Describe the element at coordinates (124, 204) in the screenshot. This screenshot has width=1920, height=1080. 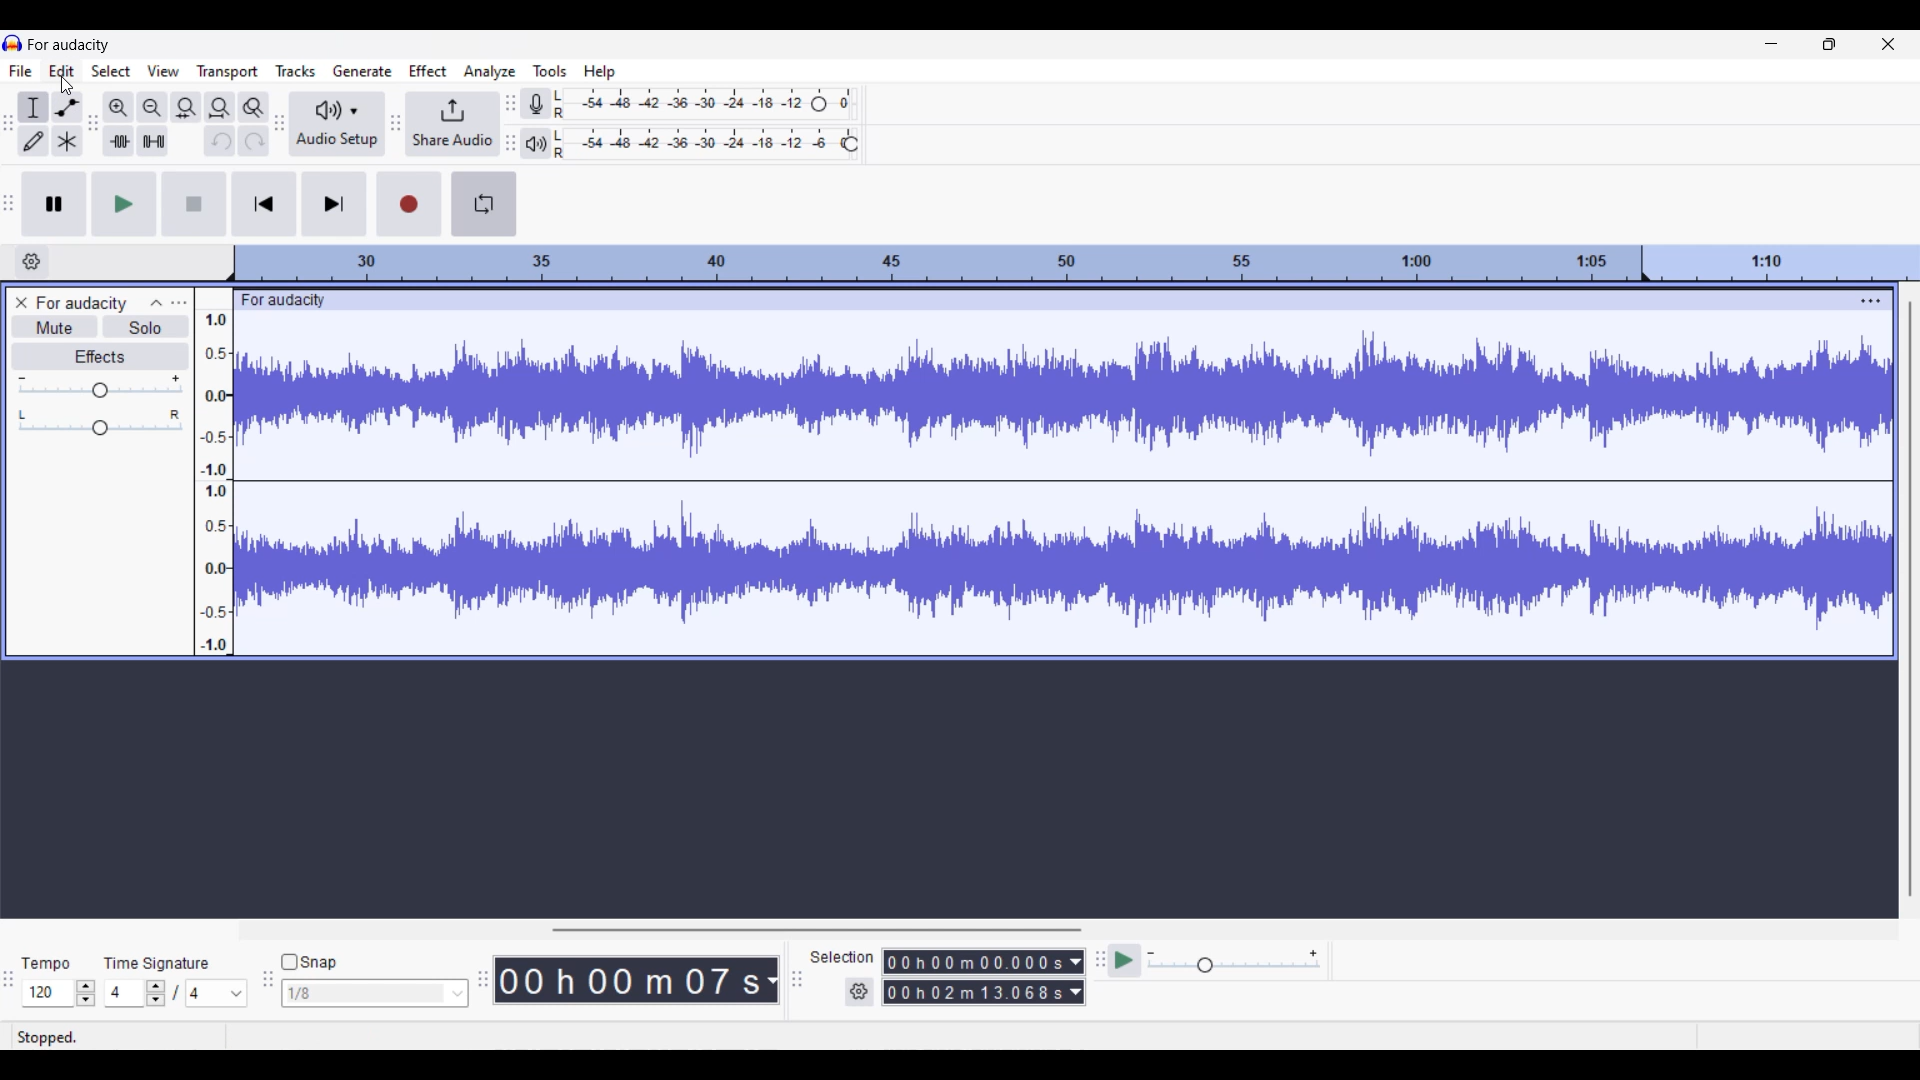
I see `Play/Play once` at that location.